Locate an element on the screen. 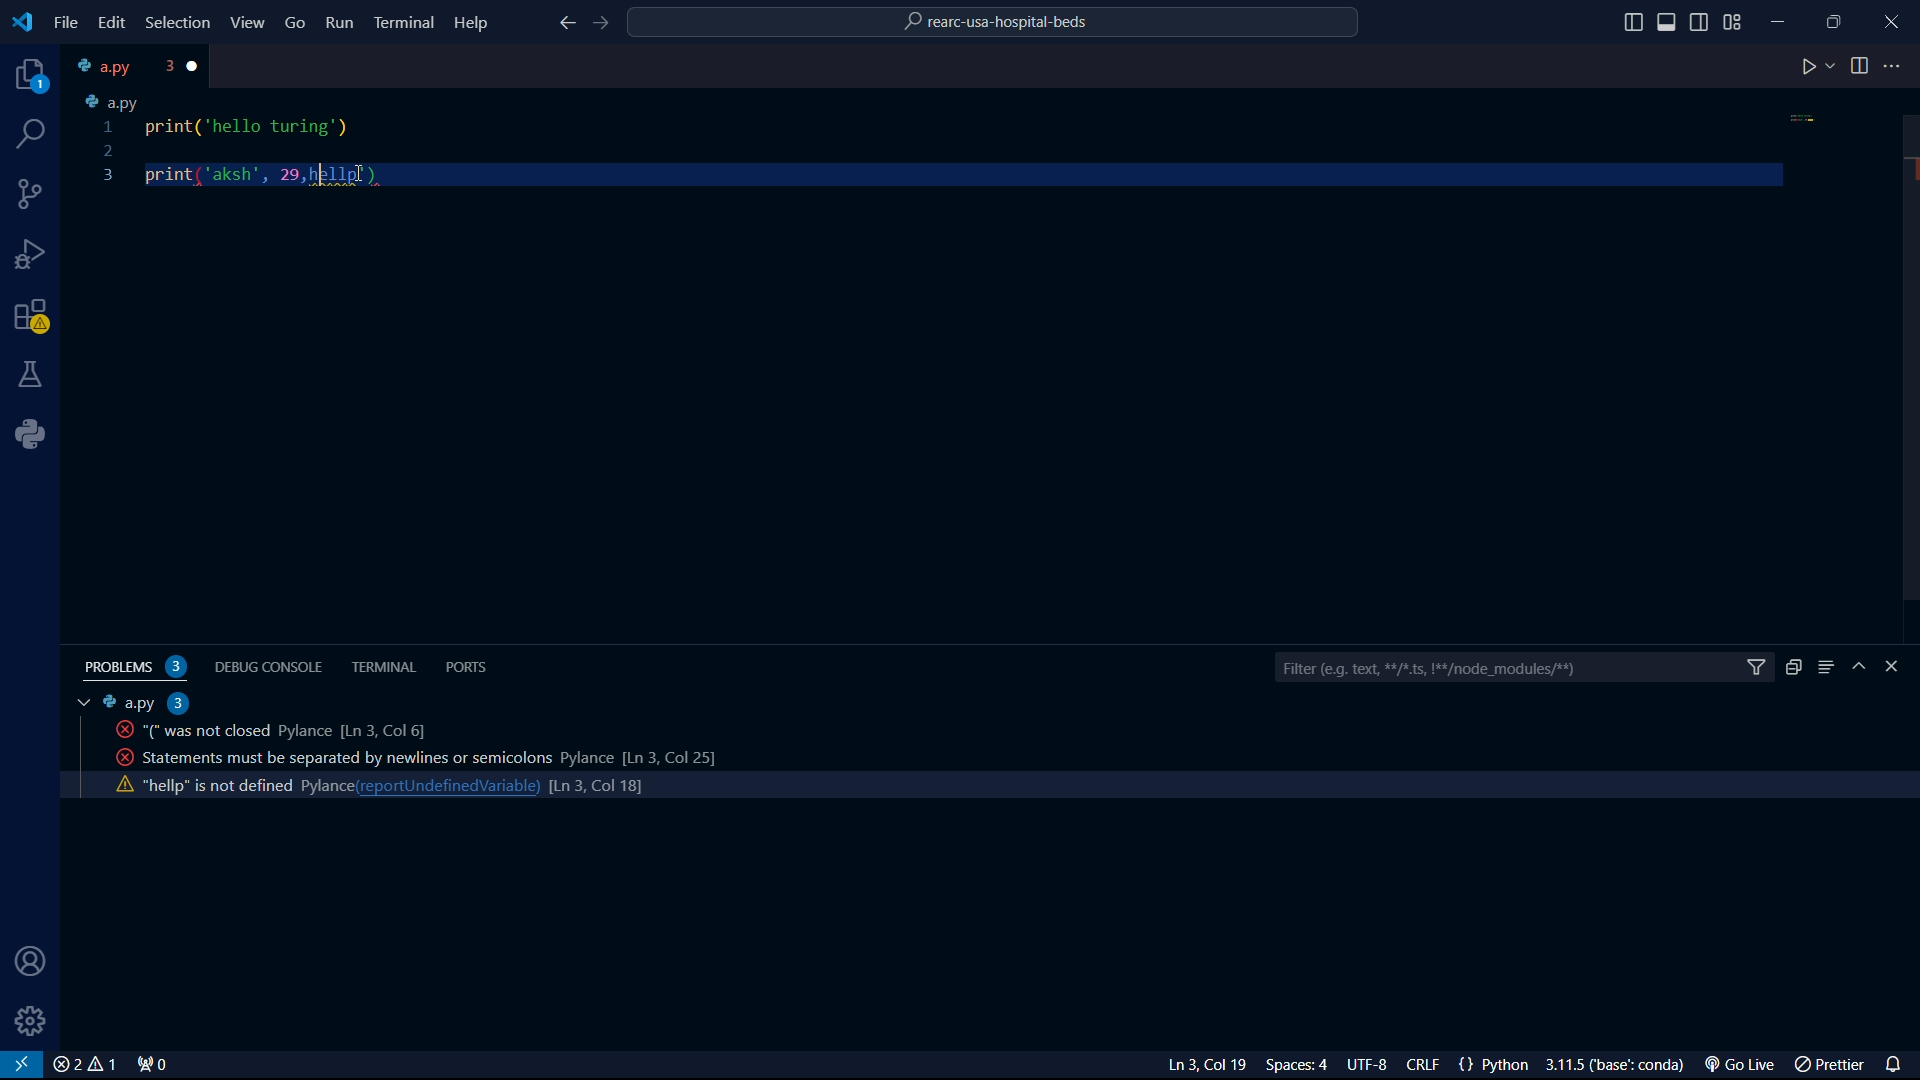 This screenshot has height=1080, width=1920. maximize is located at coordinates (1837, 21).